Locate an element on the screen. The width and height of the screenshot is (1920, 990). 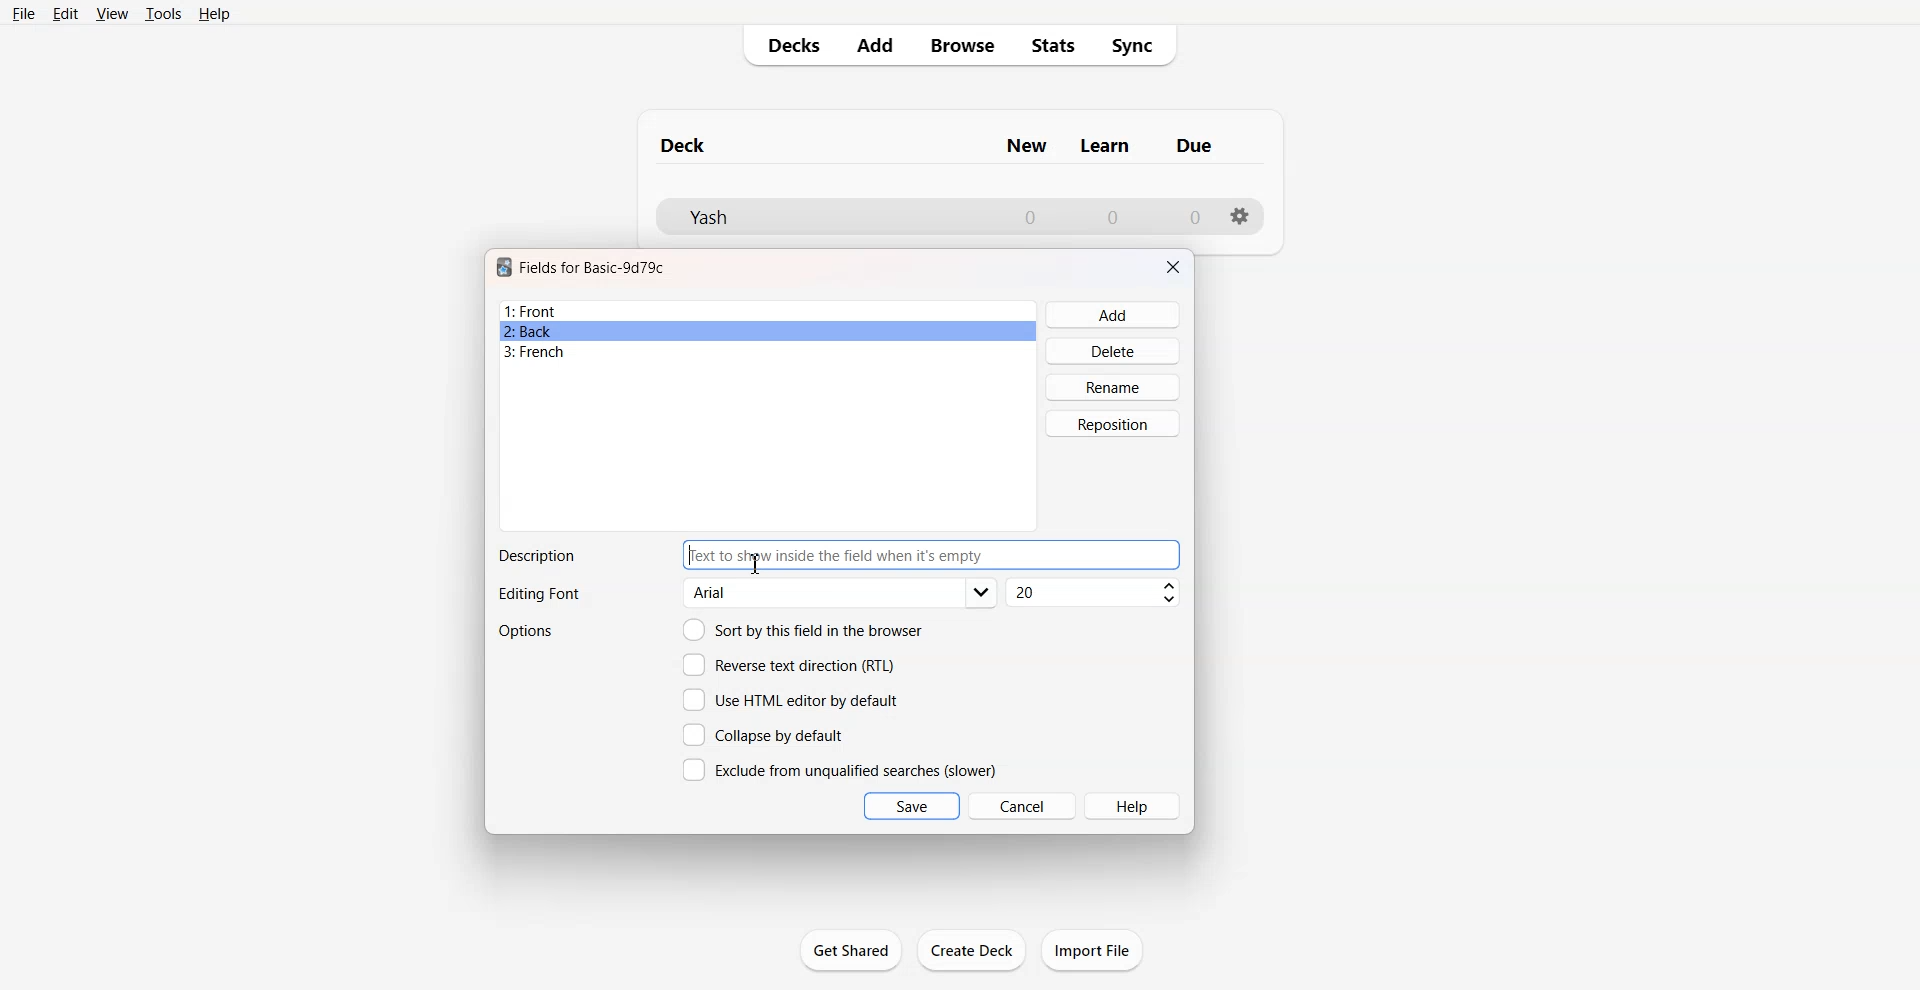
French is located at coordinates (768, 352).